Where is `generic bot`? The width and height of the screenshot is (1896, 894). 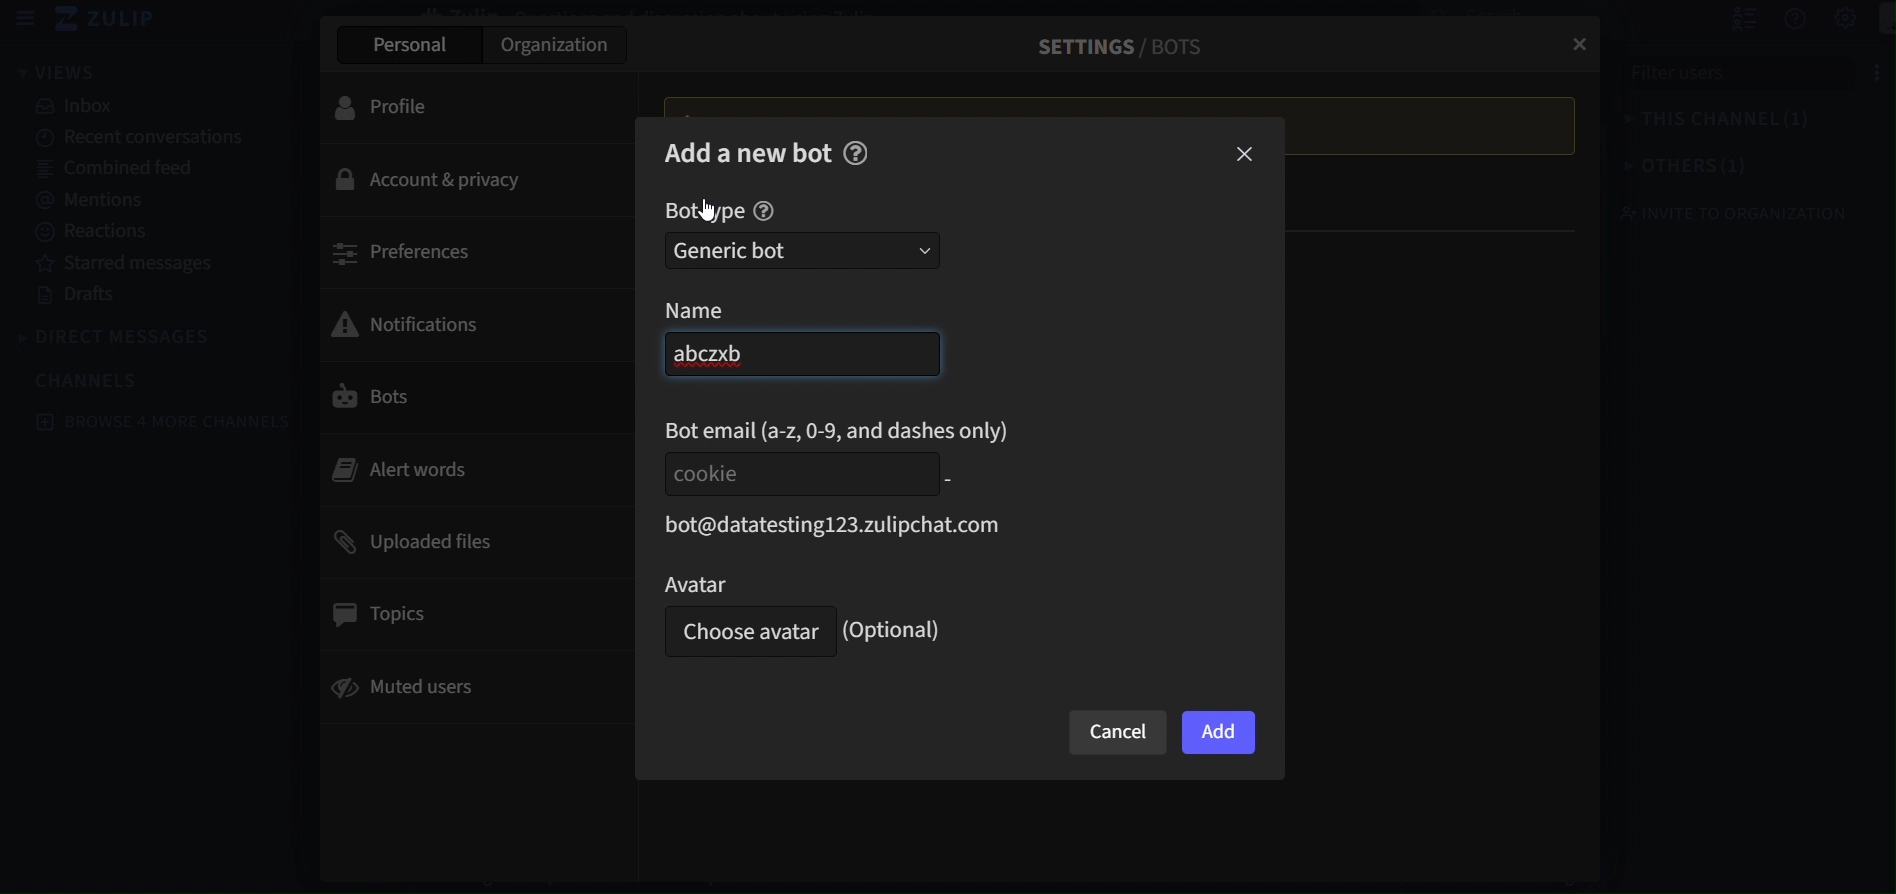
generic bot is located at coordinates (802, 251).